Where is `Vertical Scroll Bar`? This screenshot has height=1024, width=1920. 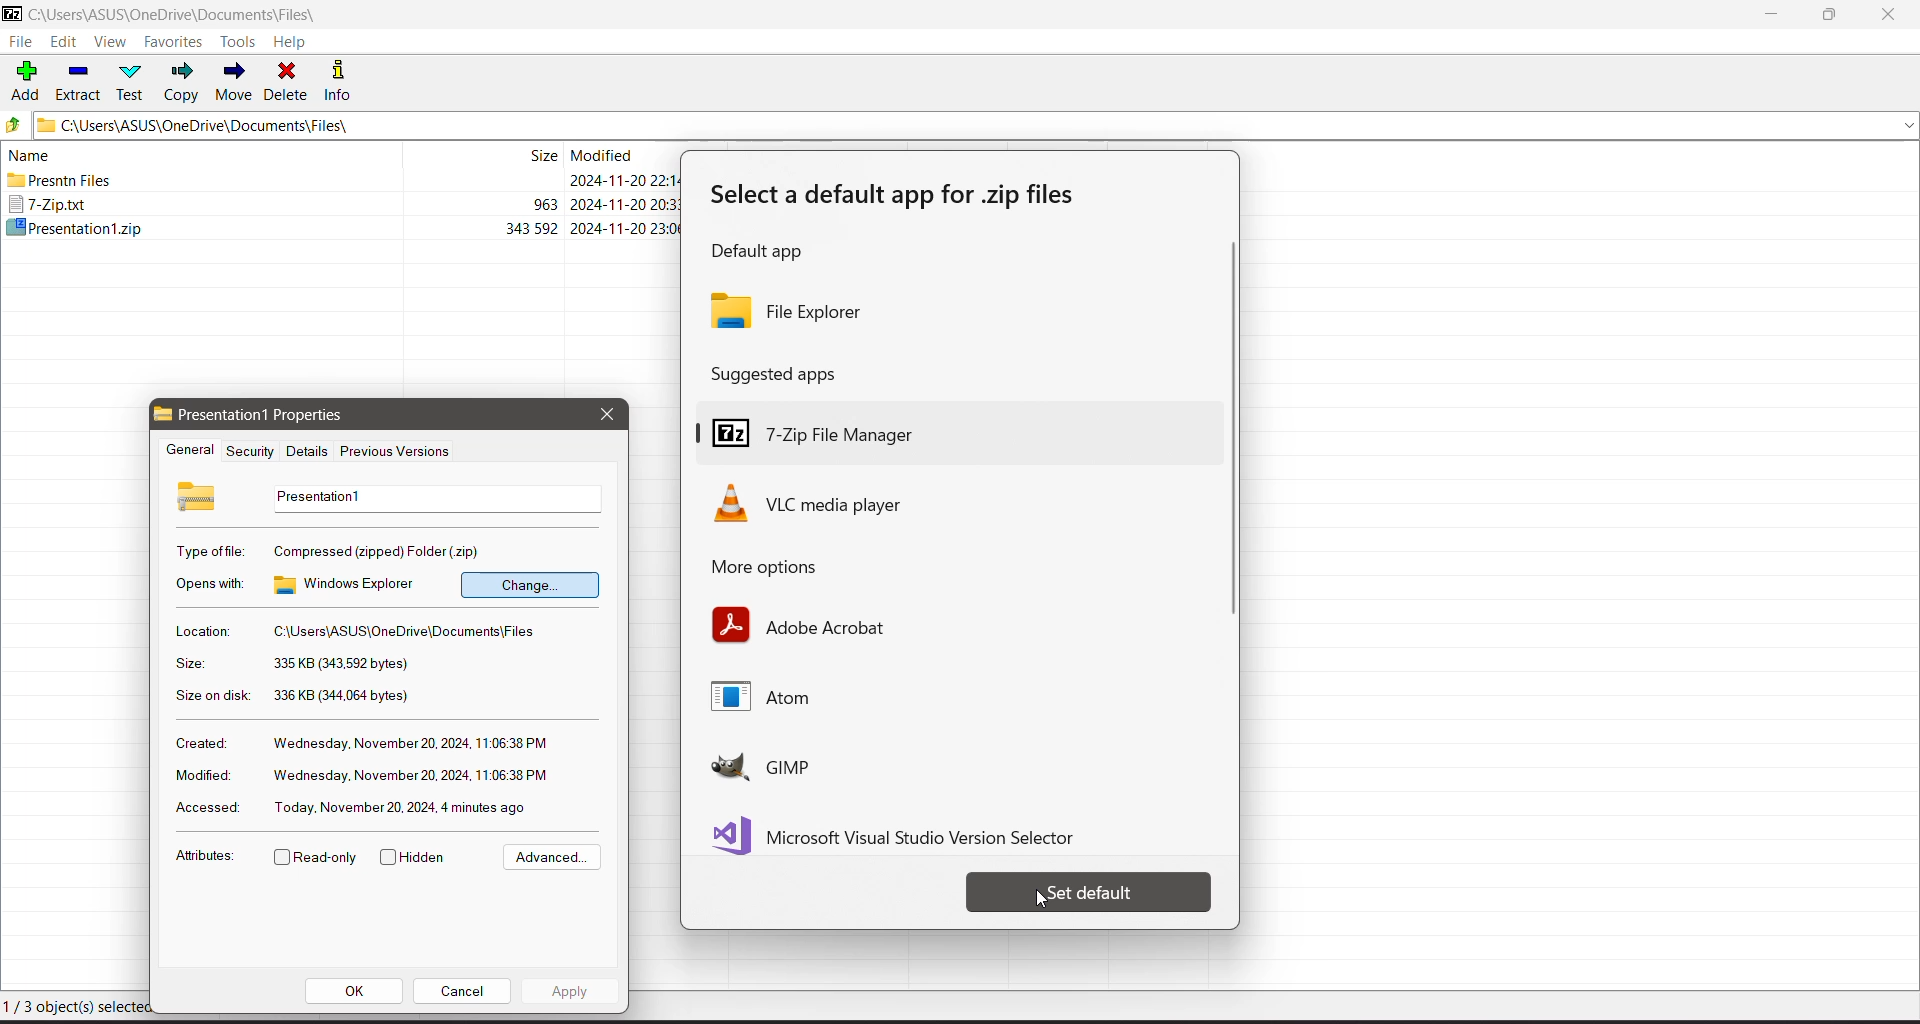
Vertical Scroll Bar is located at coordinates (1228, 432).